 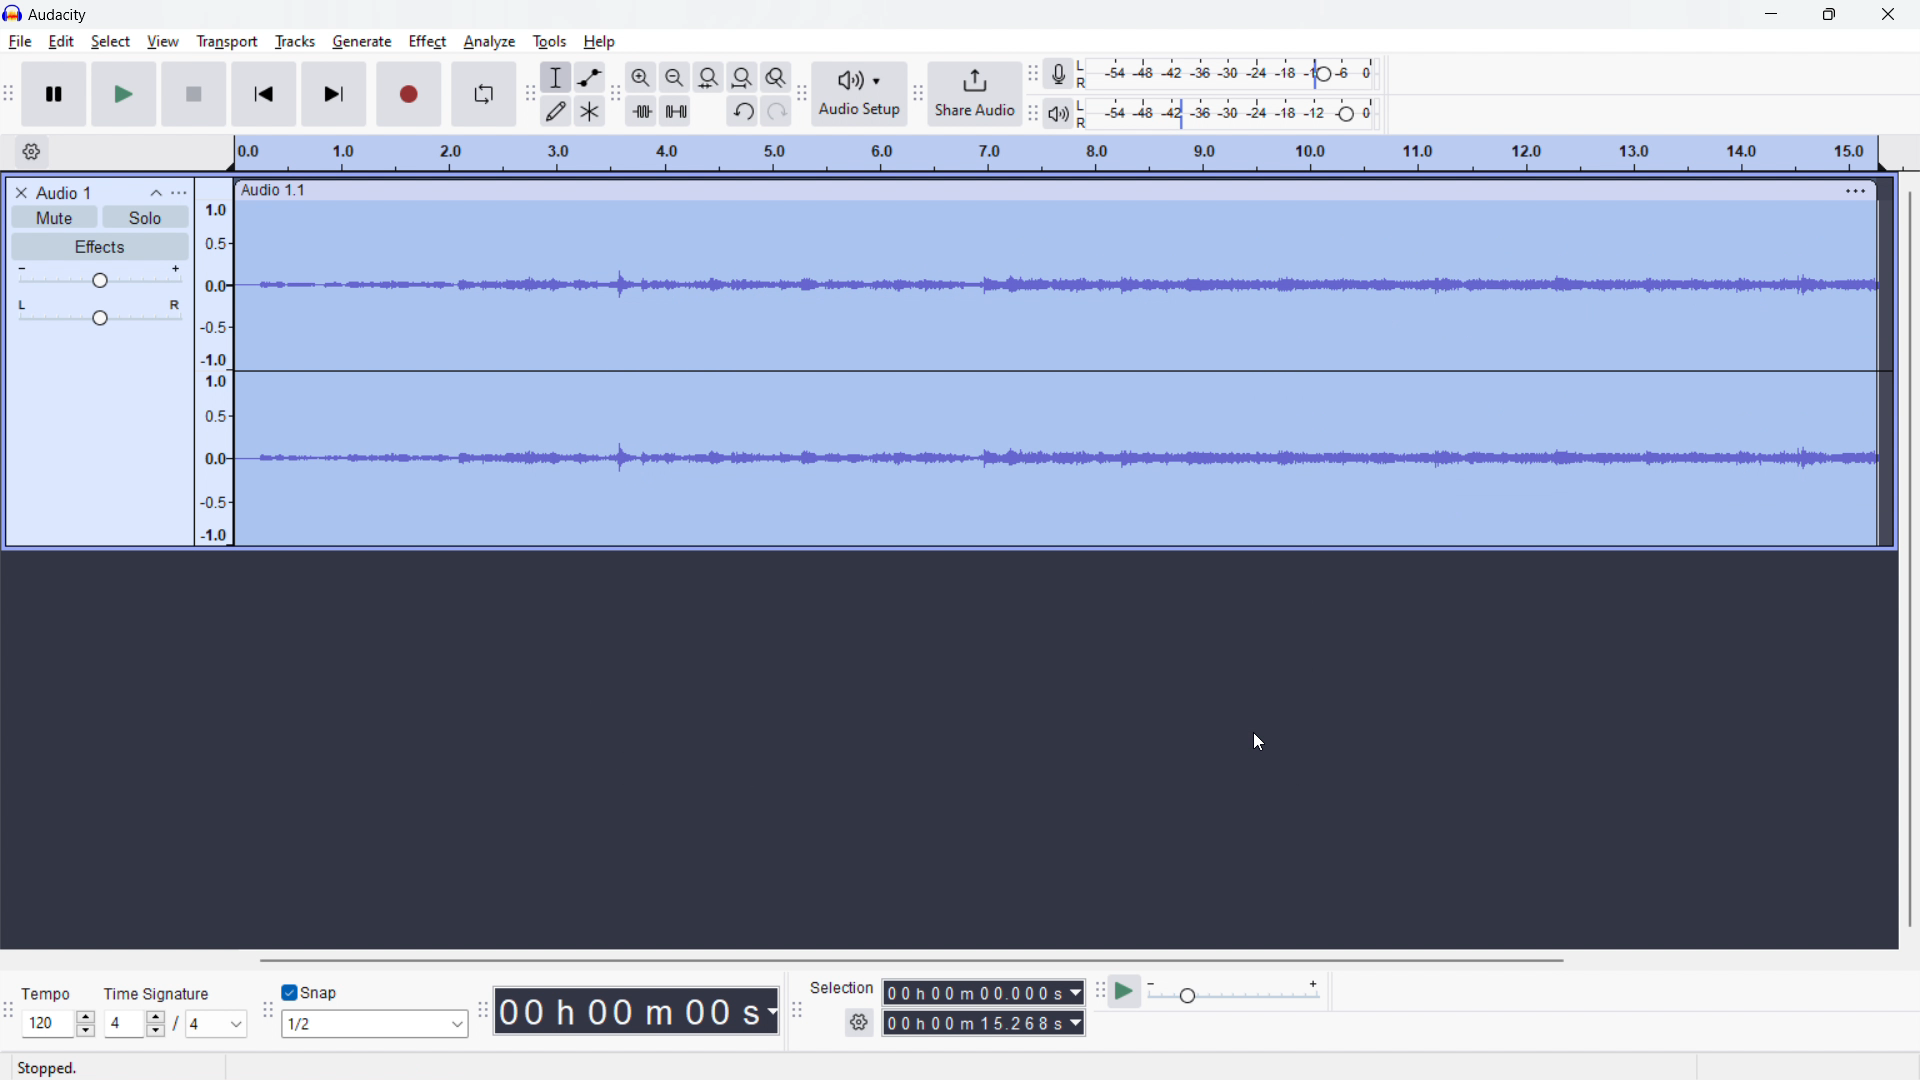 What do you see at coordinates (557, 112) in the screenshot?
I see `draw tool` at bounding box center [557, 112].